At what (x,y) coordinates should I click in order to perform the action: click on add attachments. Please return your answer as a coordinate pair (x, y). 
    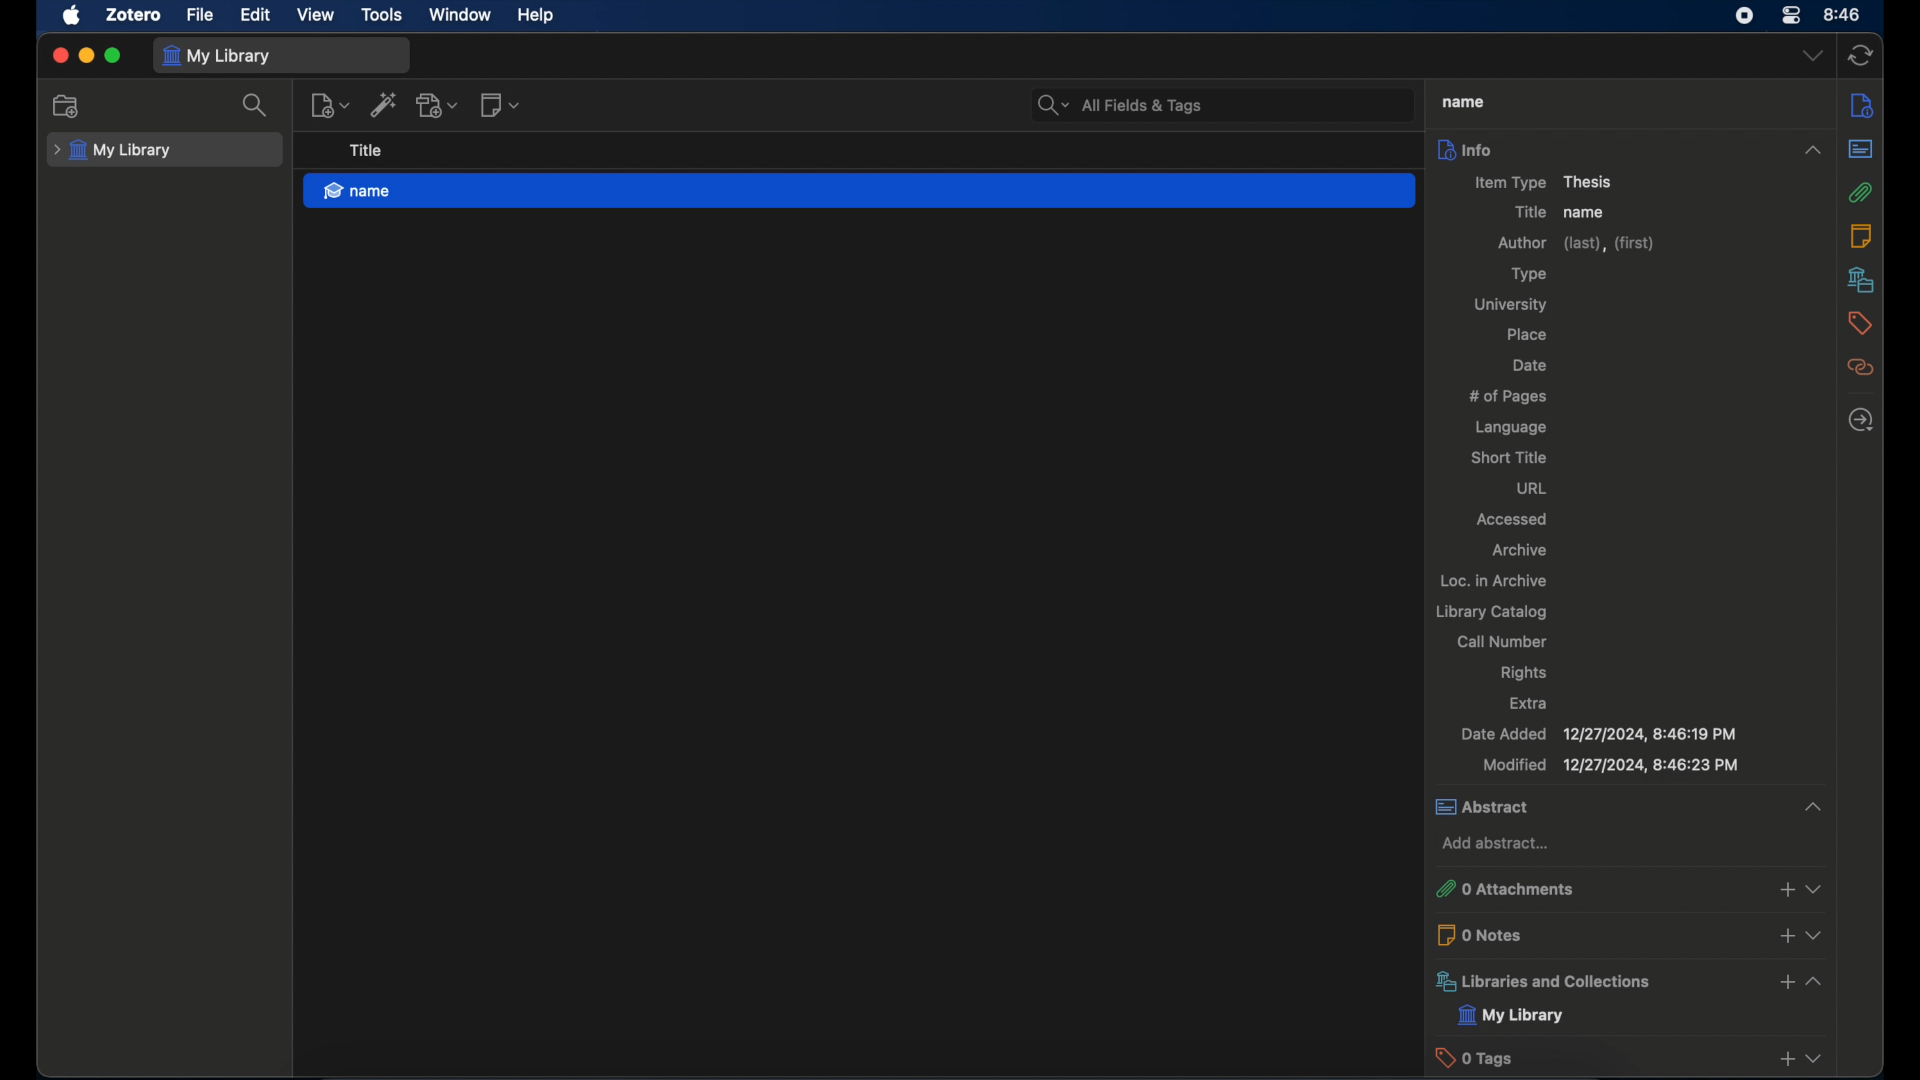
    Looking at the image, I should click on (1786, 888).